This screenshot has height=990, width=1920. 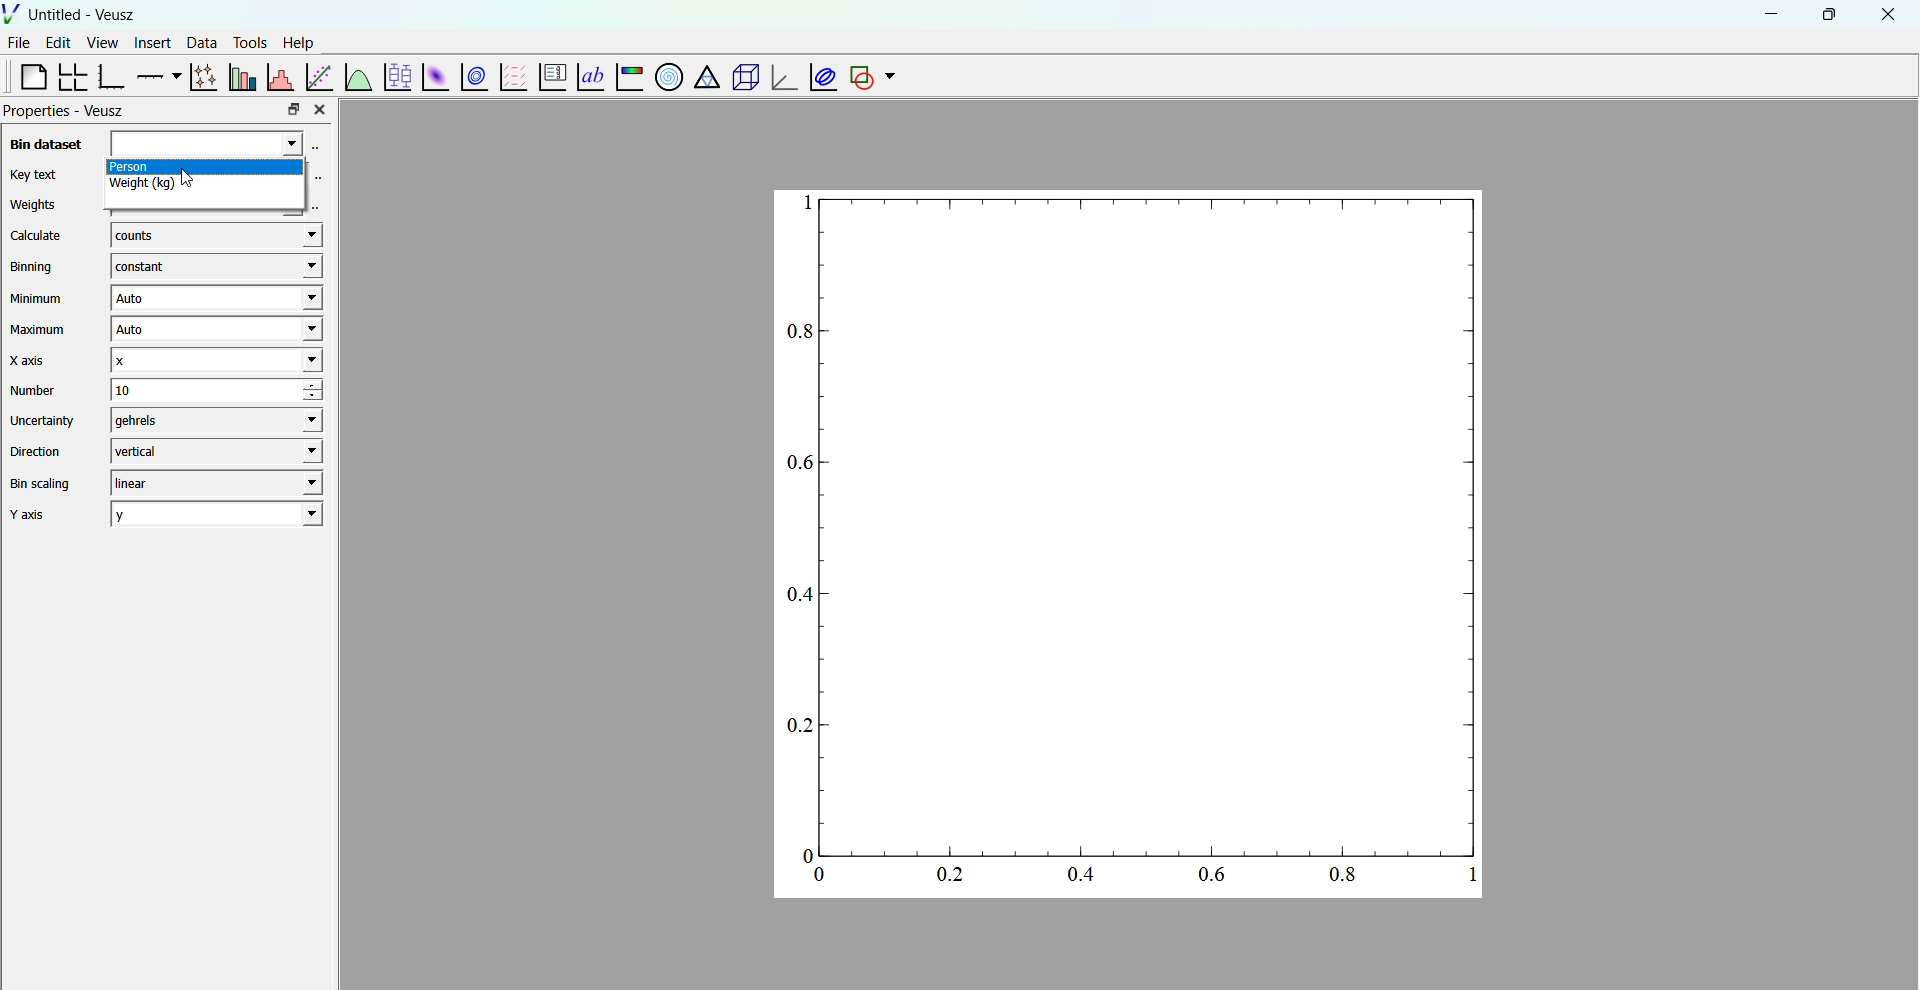 I want to click on Number, so click(x=34, y=390).